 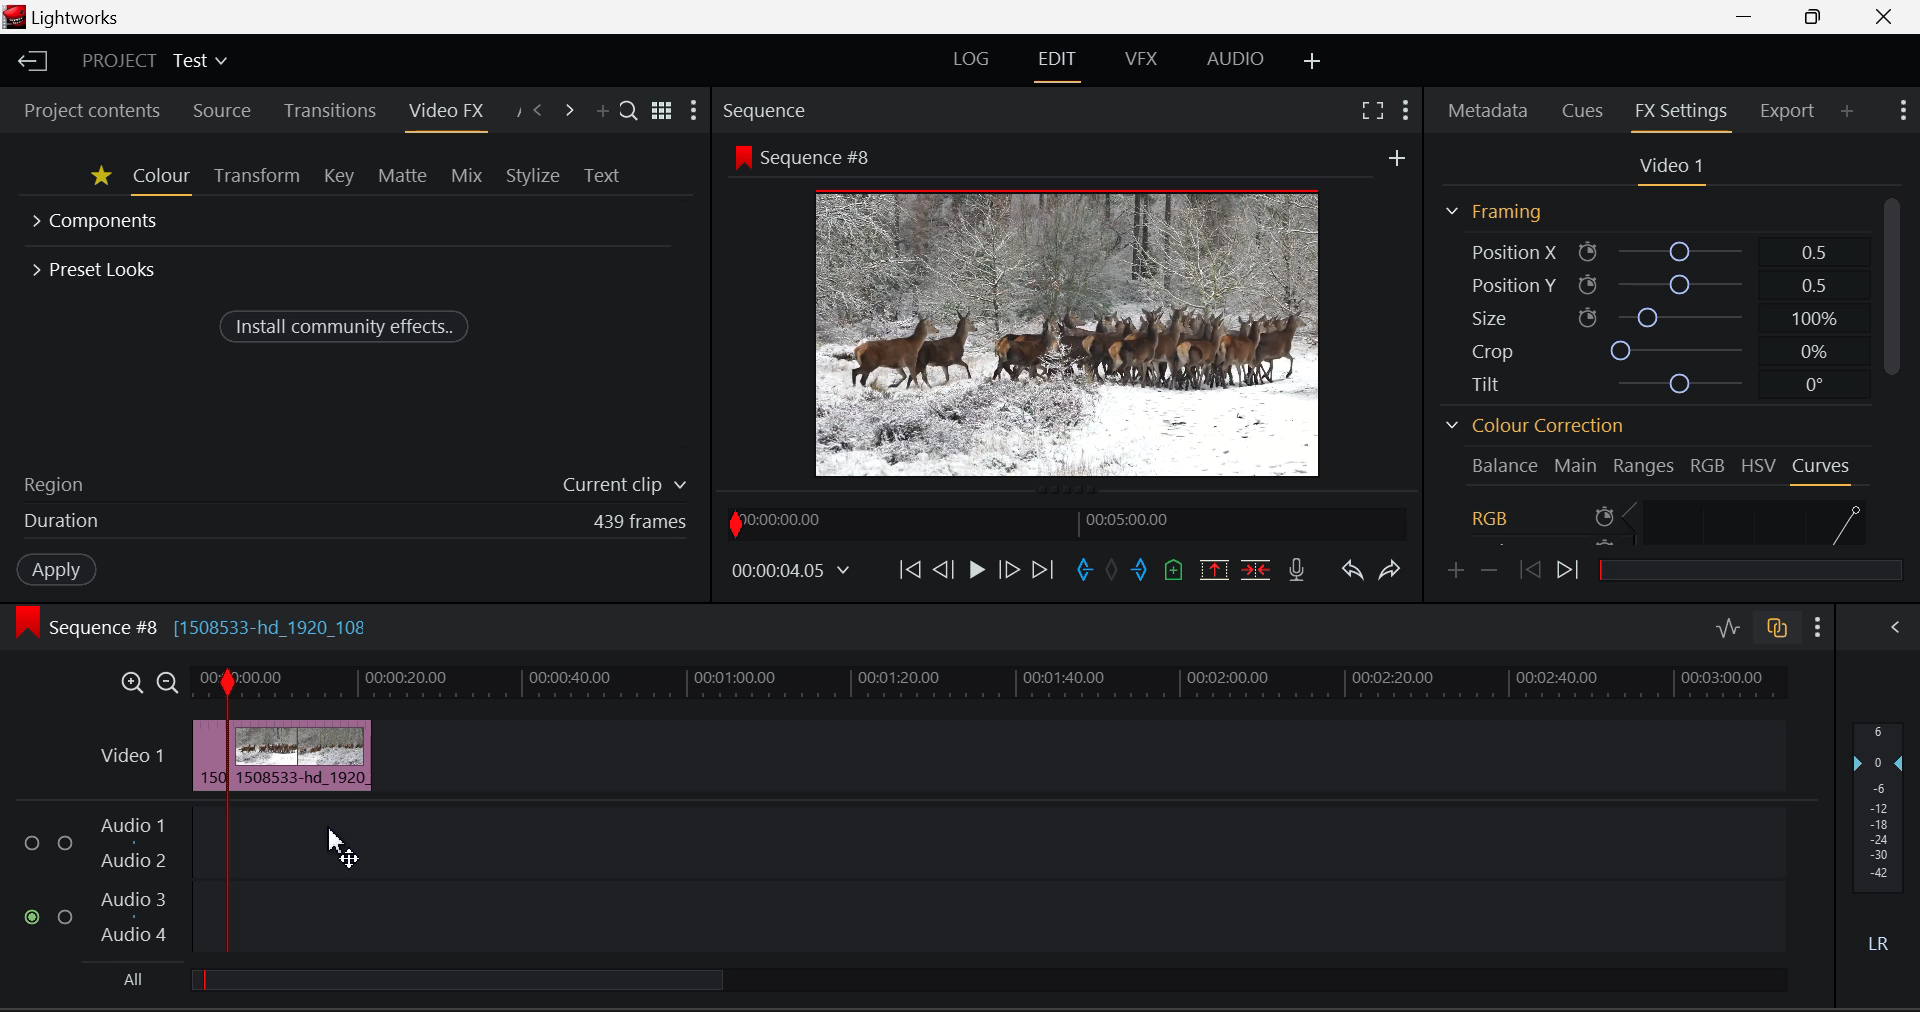 I want to click on Toggle audio track sync, so click(x=1776, y=632).